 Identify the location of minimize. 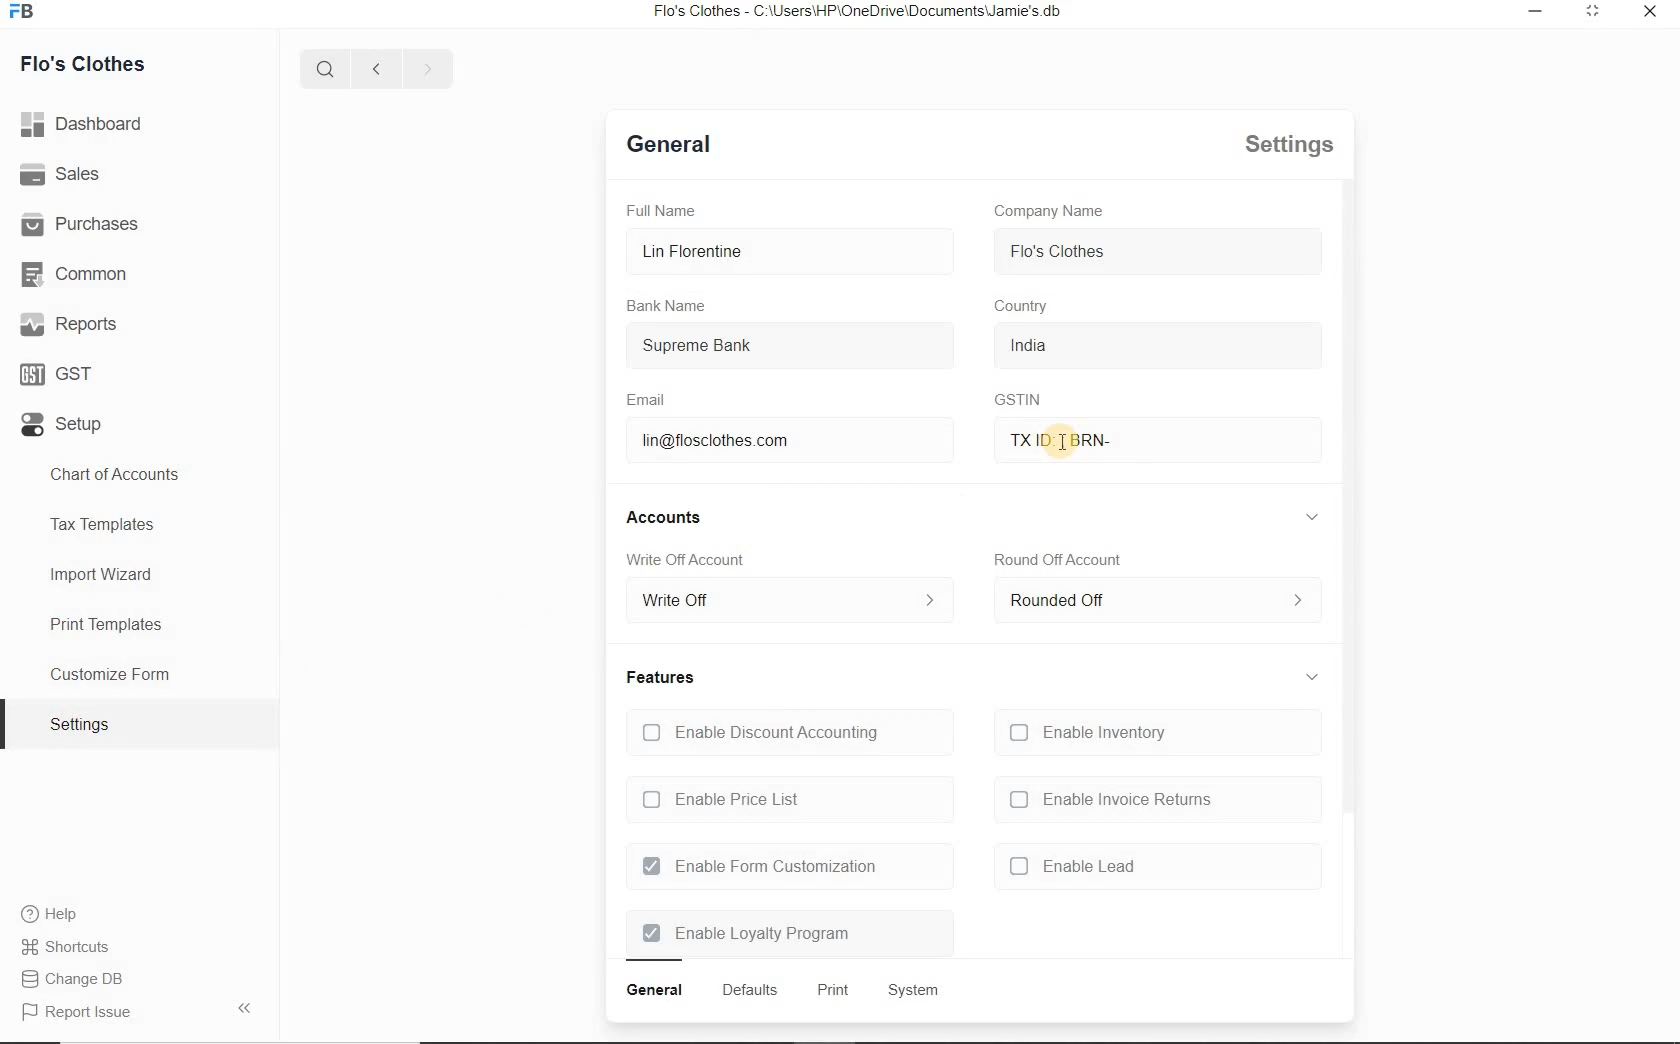
(1594, 14).